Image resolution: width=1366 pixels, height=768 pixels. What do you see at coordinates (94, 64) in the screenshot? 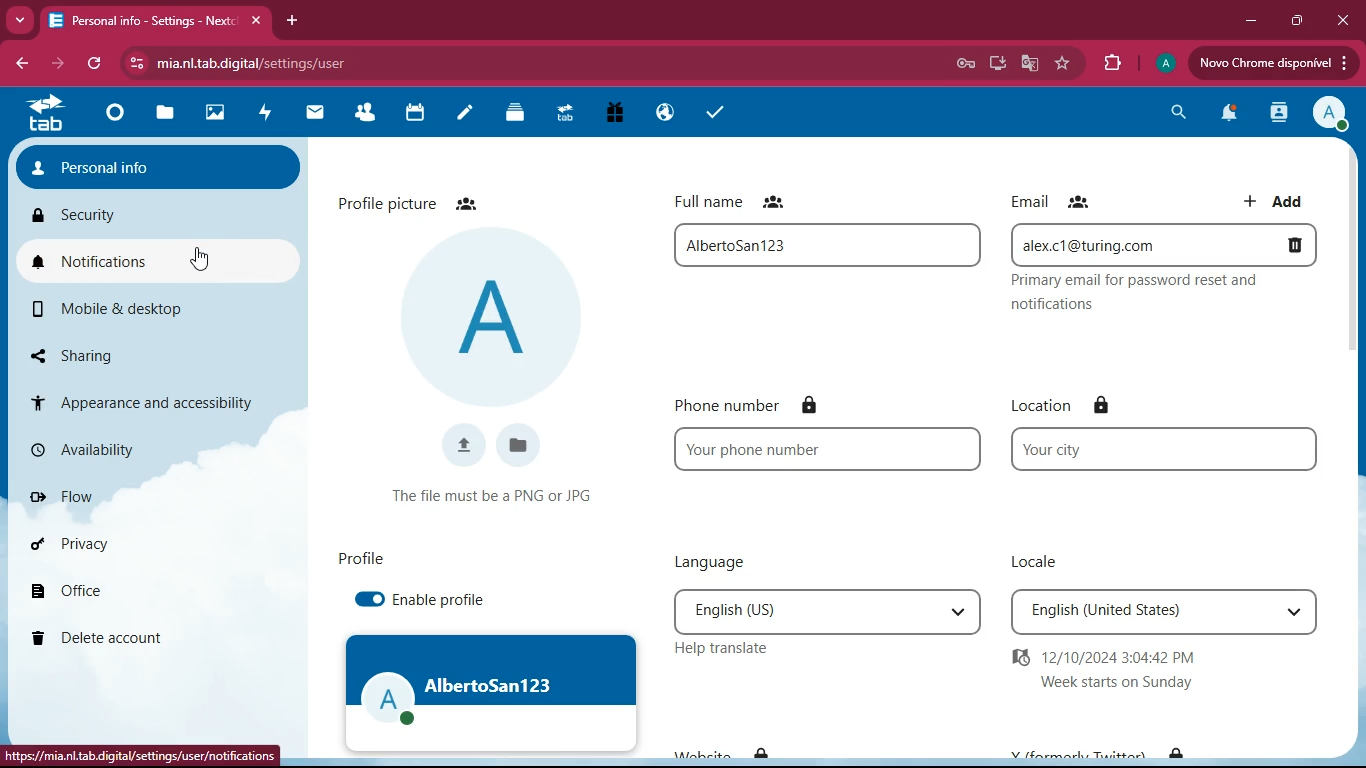
I see `refresh` at bounding box center [94, 64].